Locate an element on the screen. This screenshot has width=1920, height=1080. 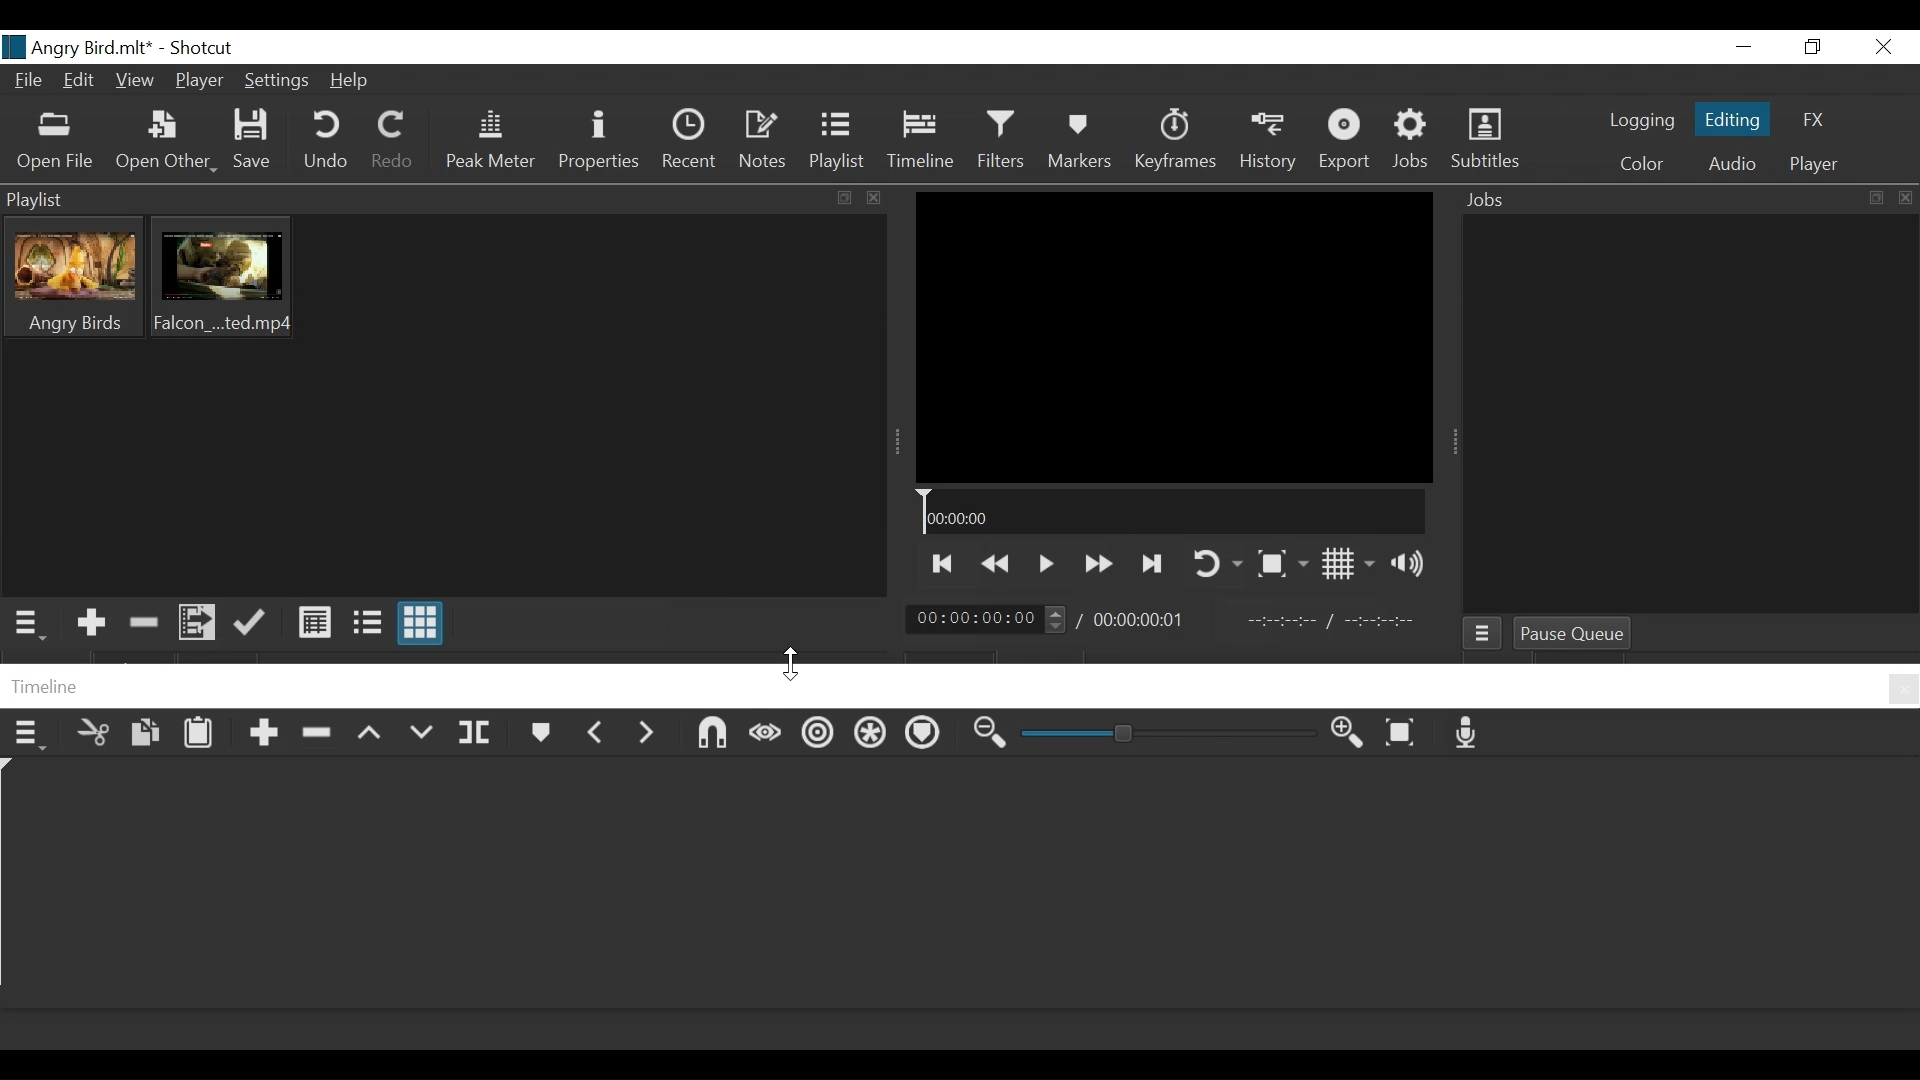
Clip is located at coordinates (221, 277).